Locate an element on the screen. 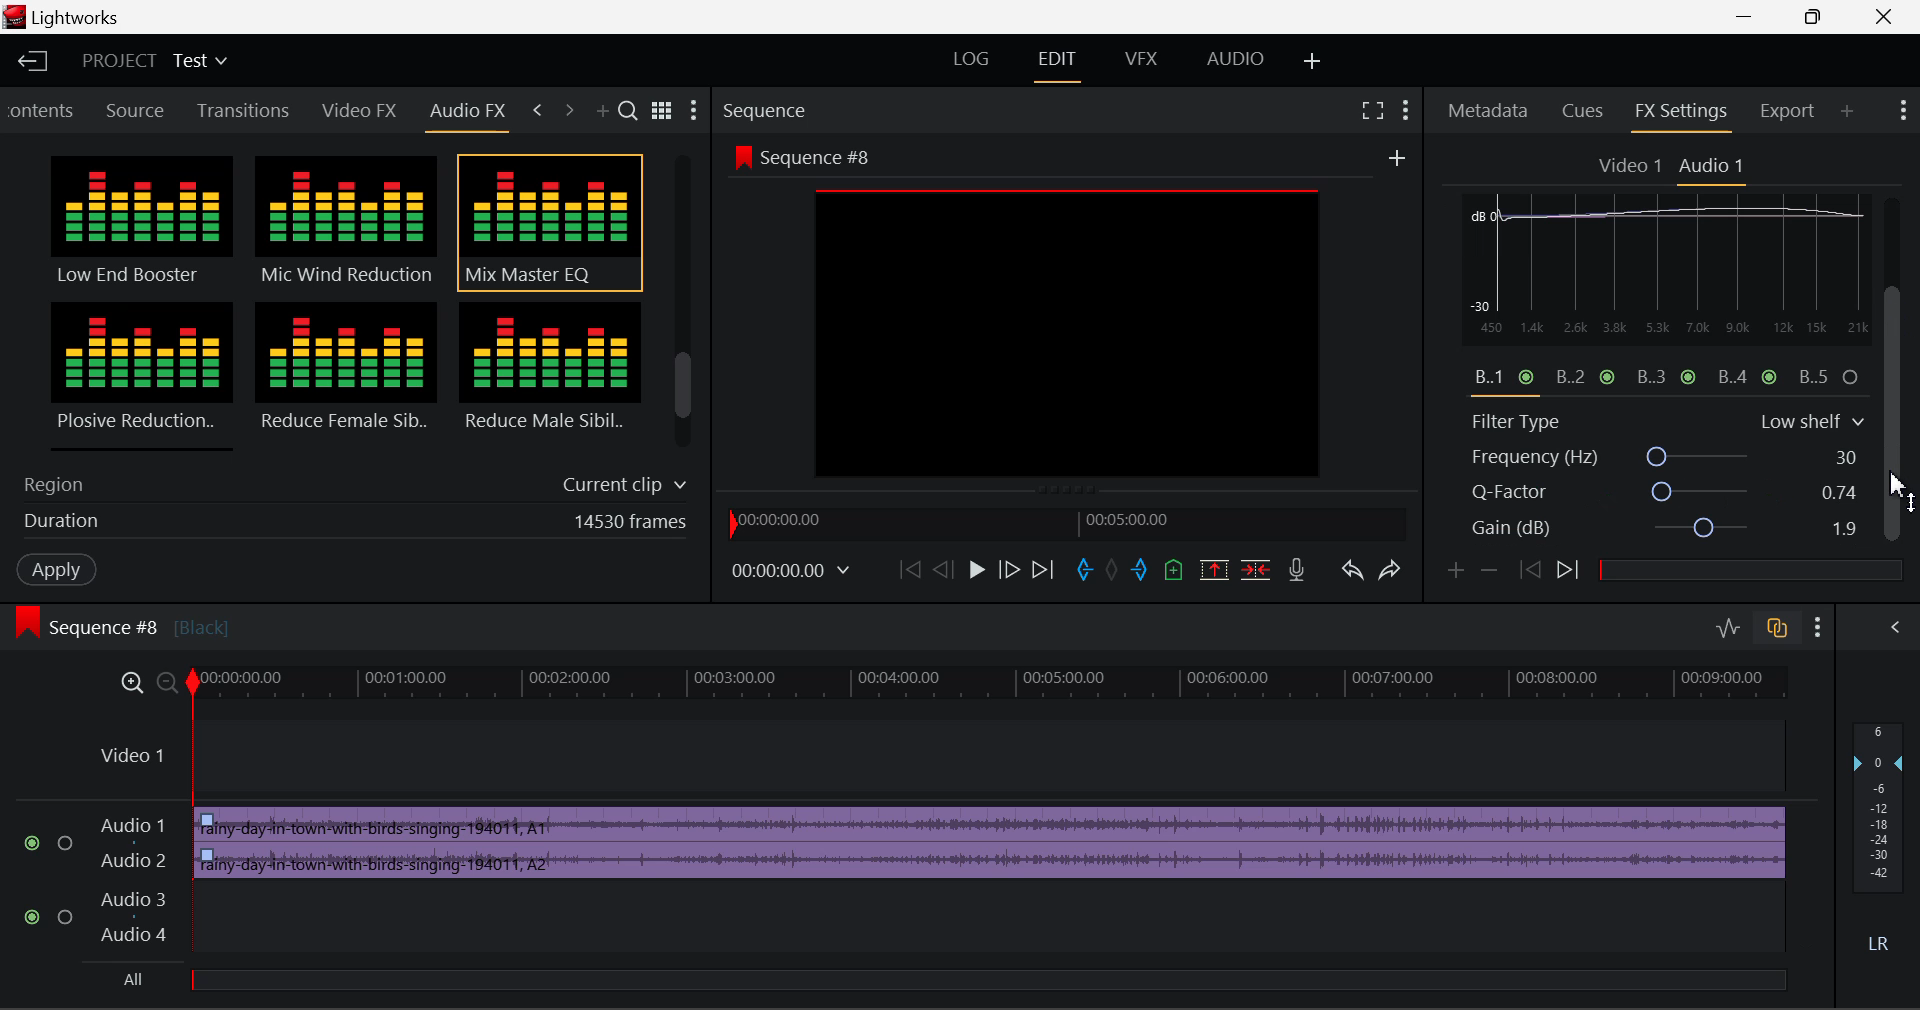 This screenshot has height=1010, width=1920. Source is located at coordinates (139, 110).